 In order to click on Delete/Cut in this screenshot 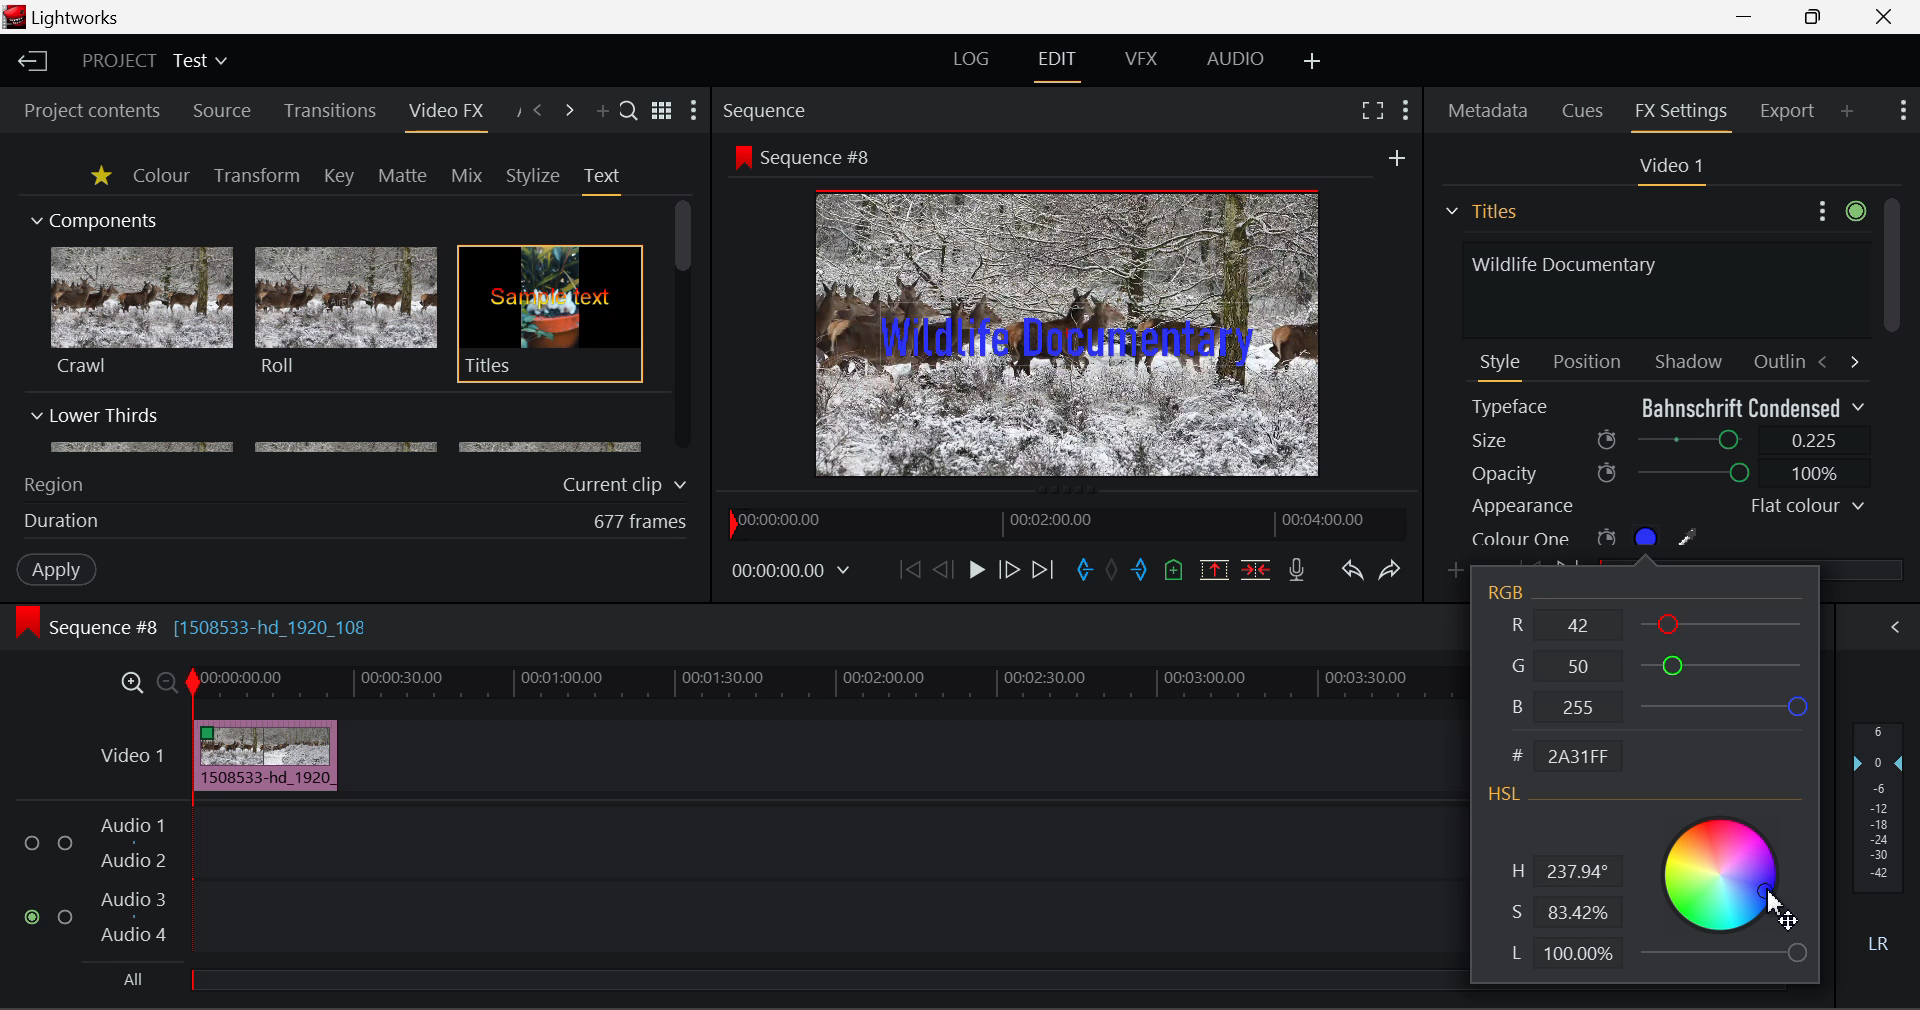, I will do `click(1259, 569)`.